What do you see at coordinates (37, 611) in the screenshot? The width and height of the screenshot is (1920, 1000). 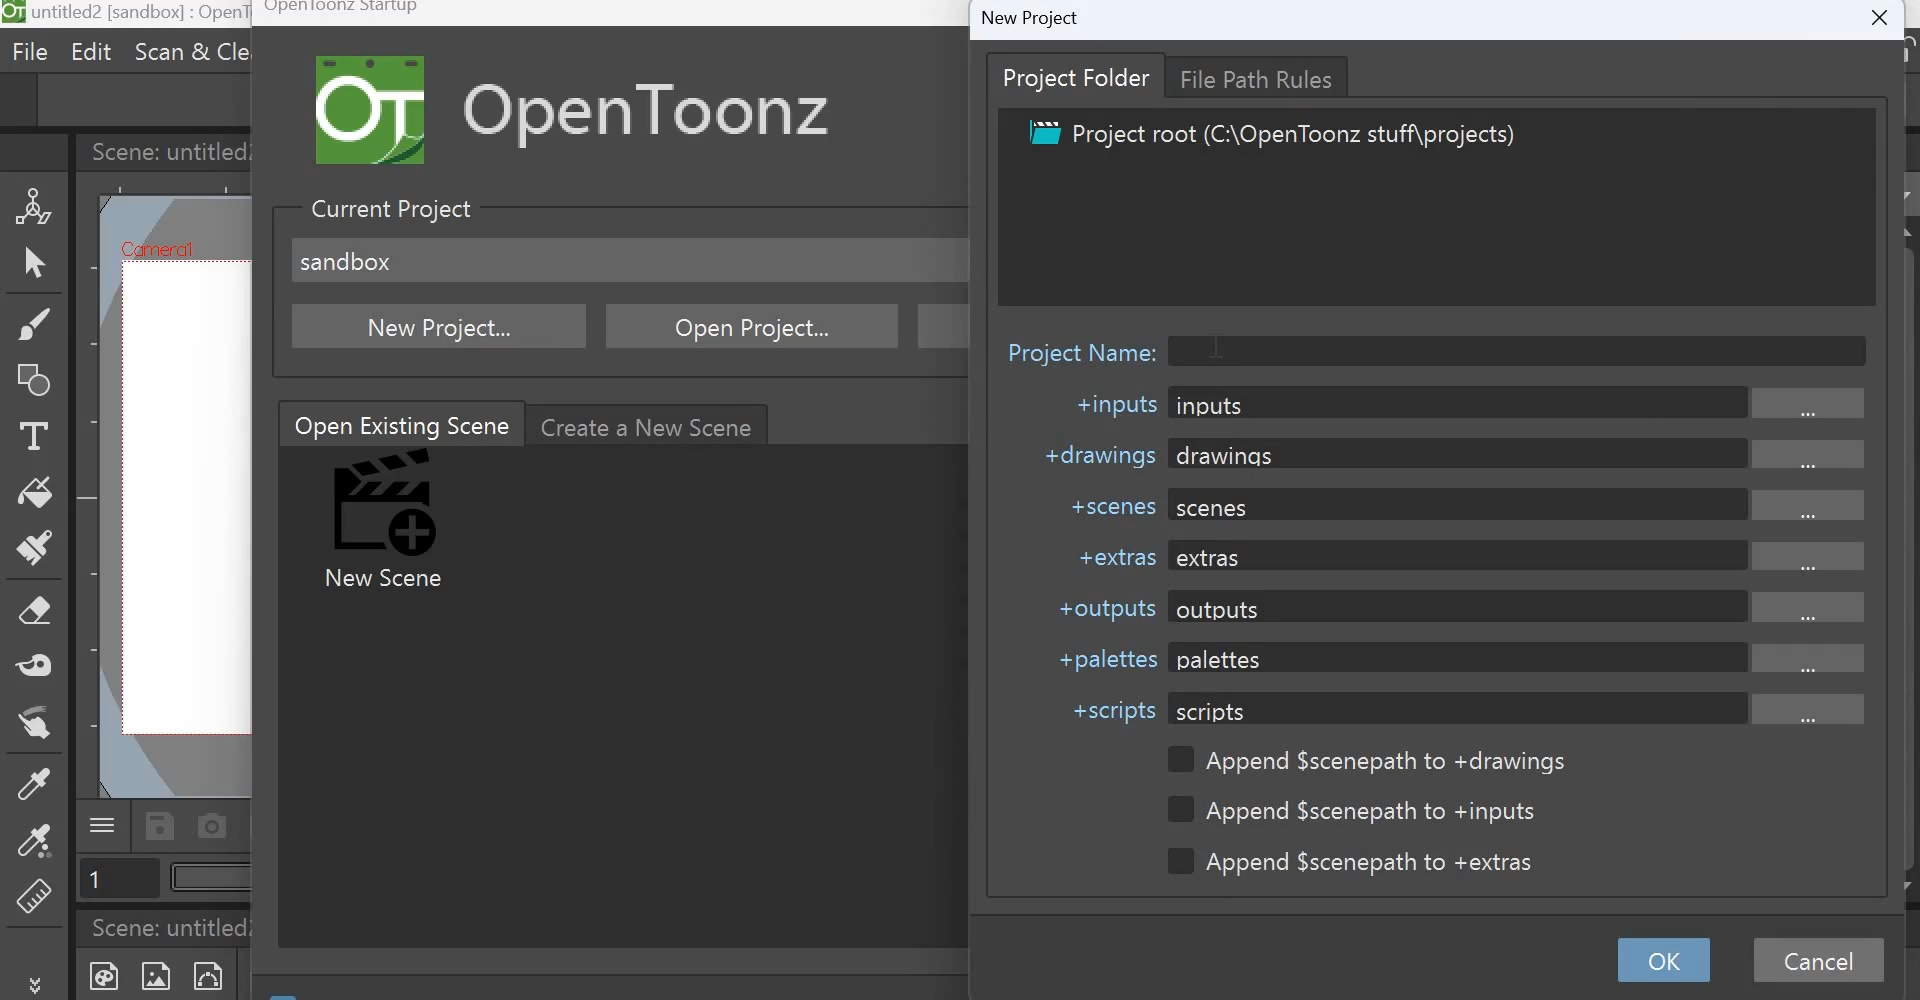 I see `Eraser tool` at bounding box center [37, 611].